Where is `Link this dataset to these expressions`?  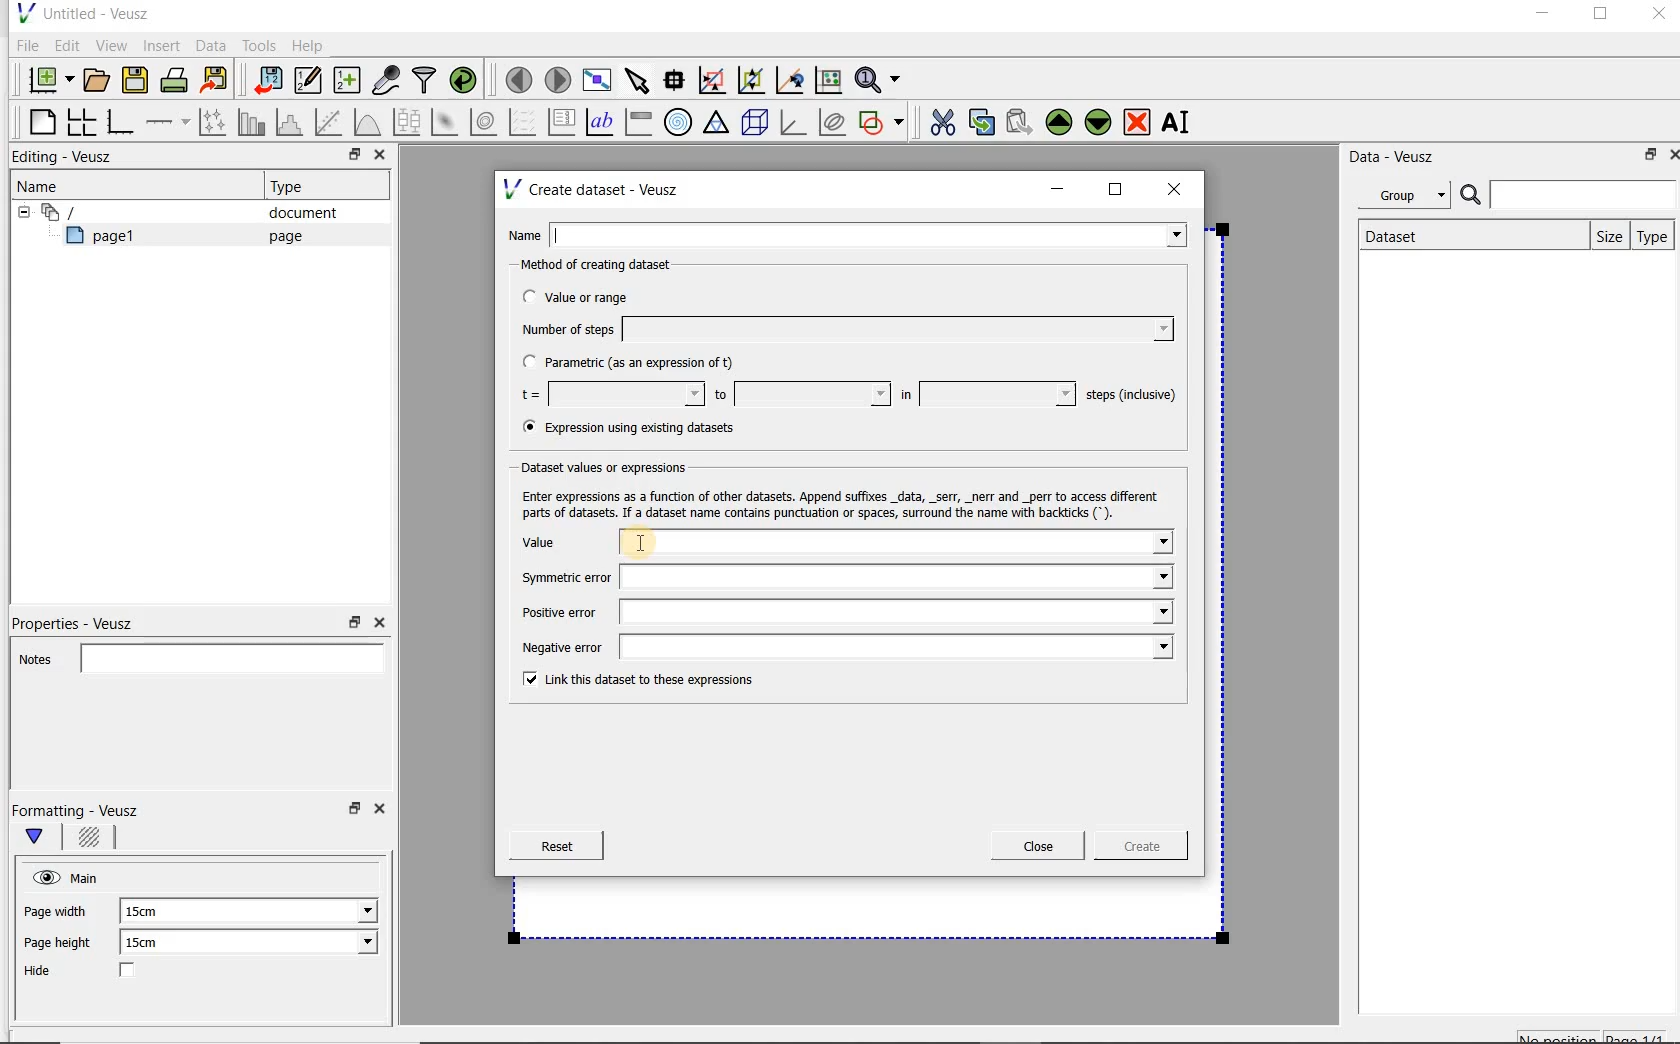
Link this dataset to these expressions is located at coordinates (632, 681).